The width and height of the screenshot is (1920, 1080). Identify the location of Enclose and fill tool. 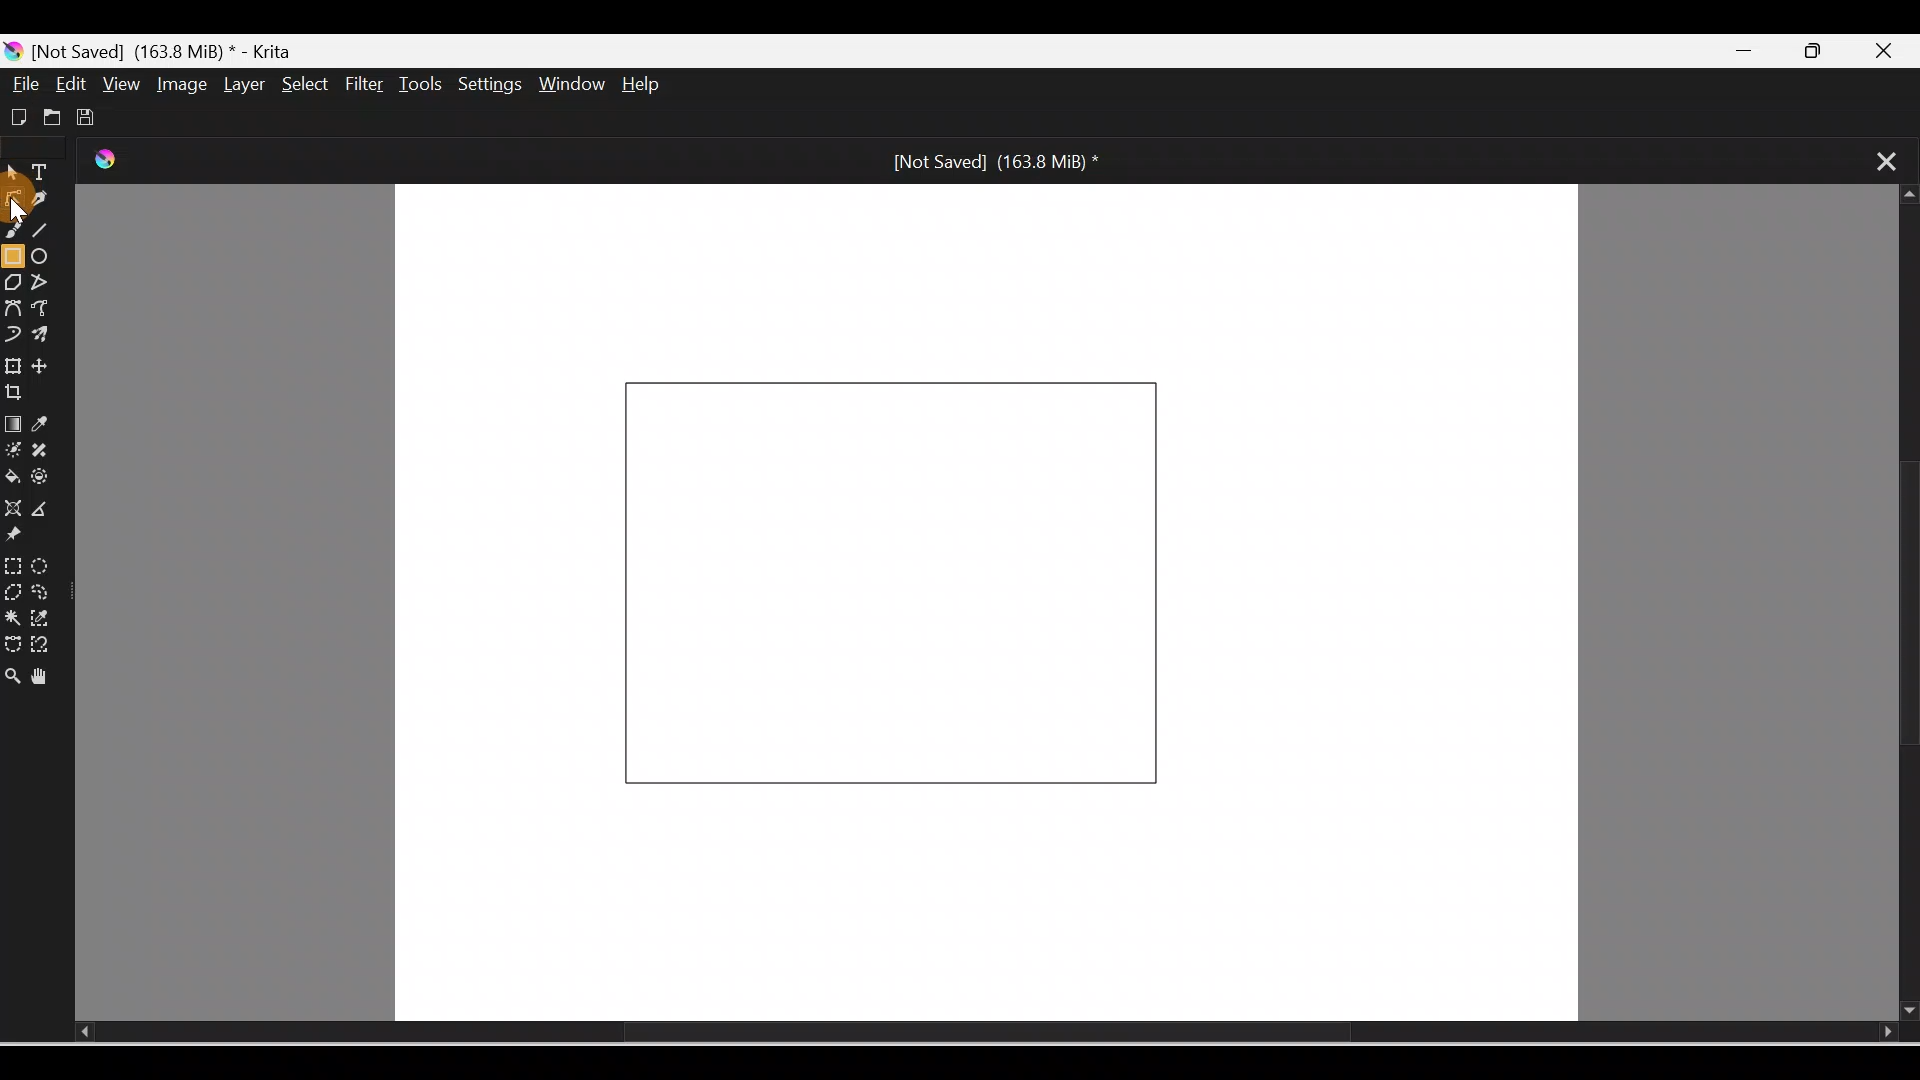
(47, 481).